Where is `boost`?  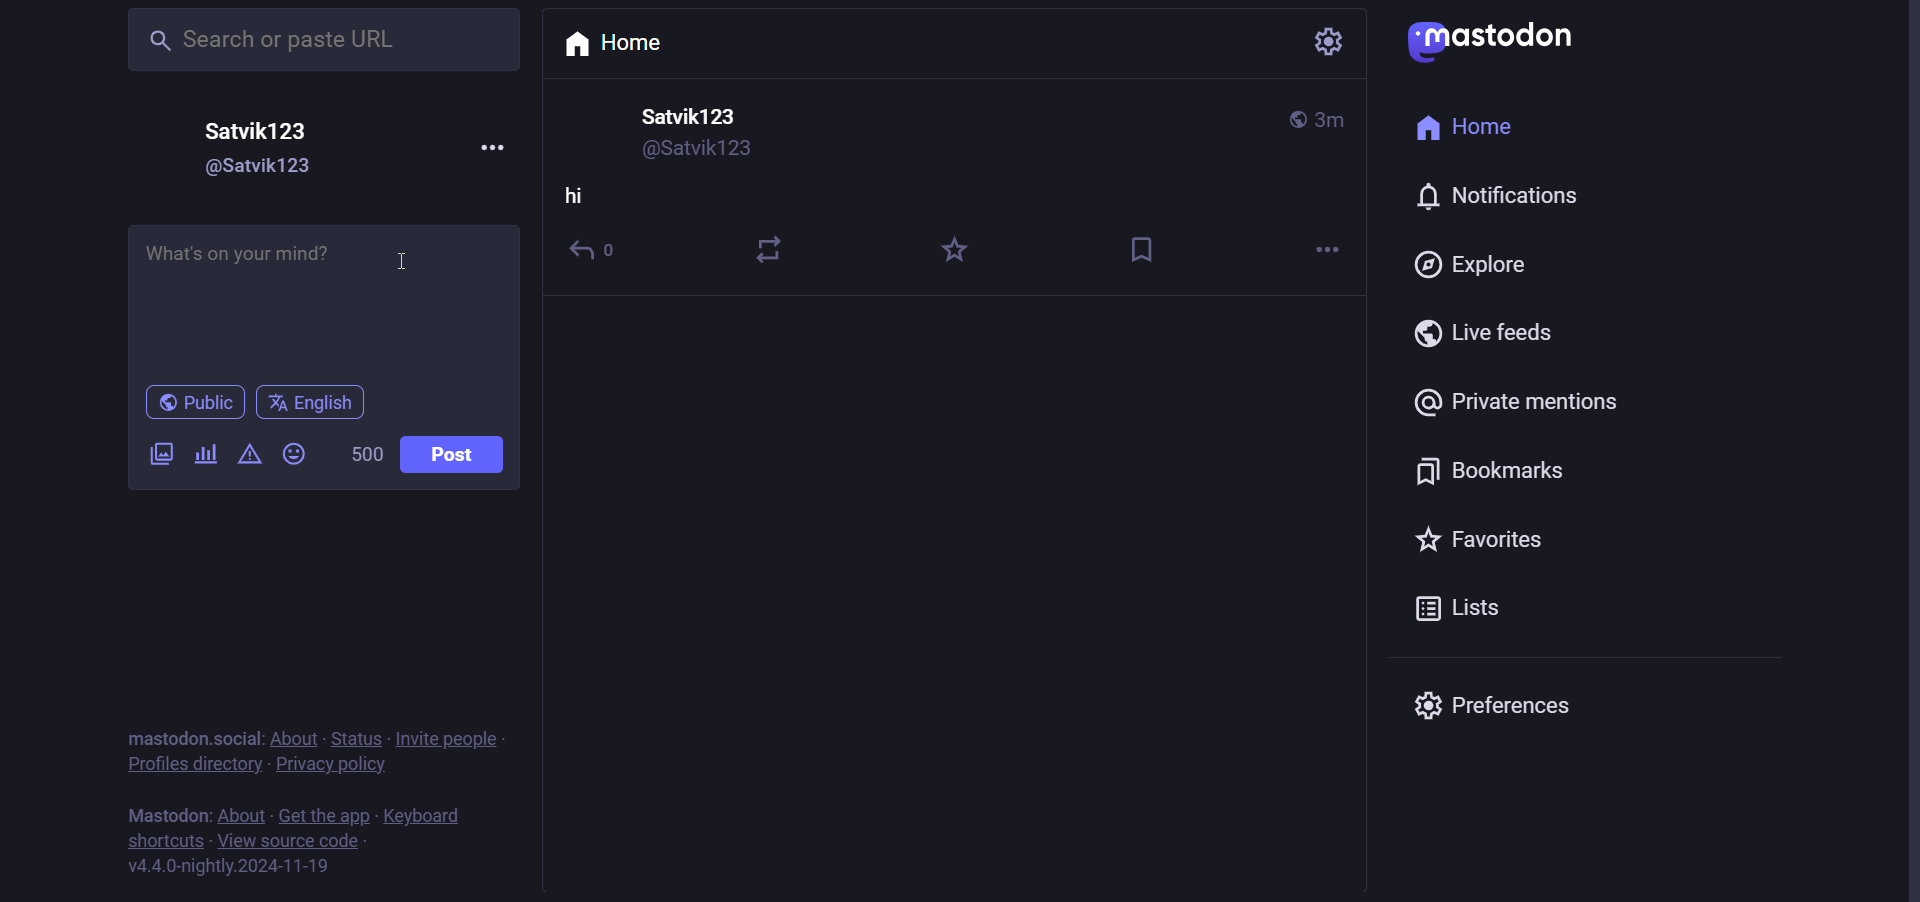 boost is located at coordinates (774, 244).